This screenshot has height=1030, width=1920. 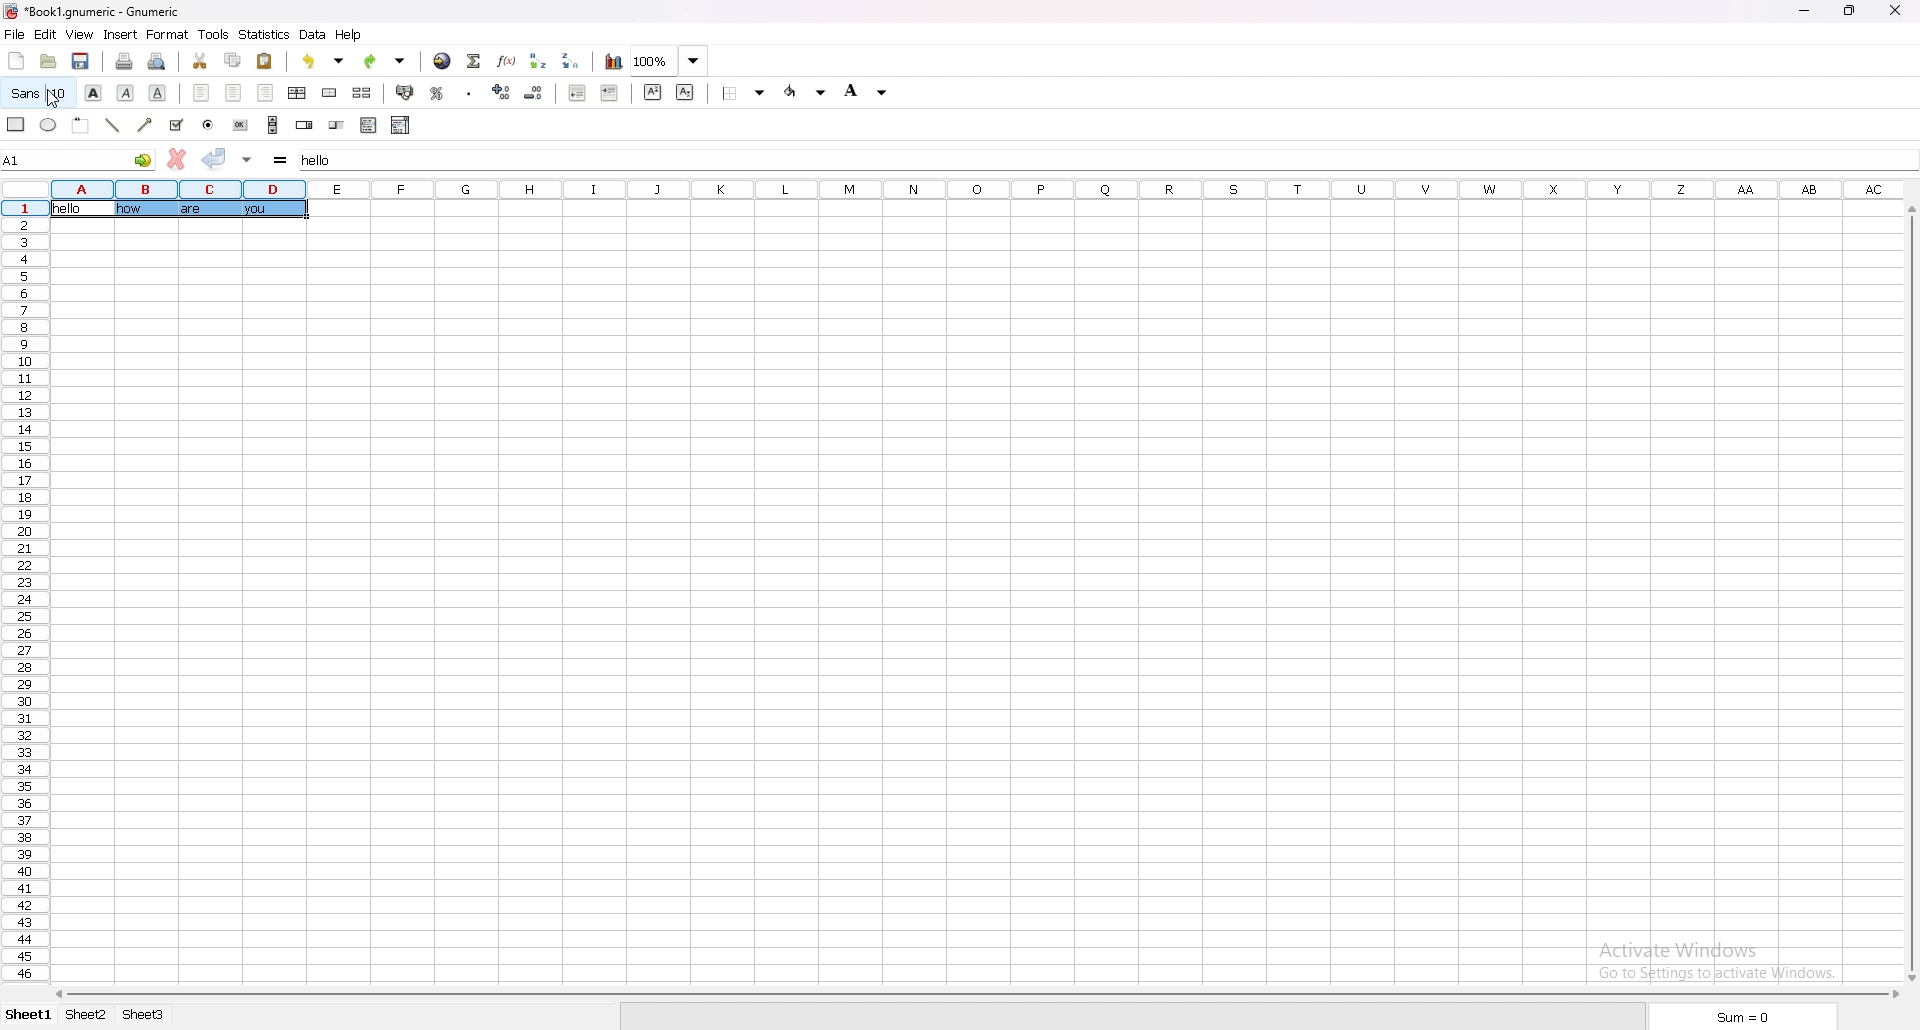 I want to click on hyperlink, so click(x=443, y=60).